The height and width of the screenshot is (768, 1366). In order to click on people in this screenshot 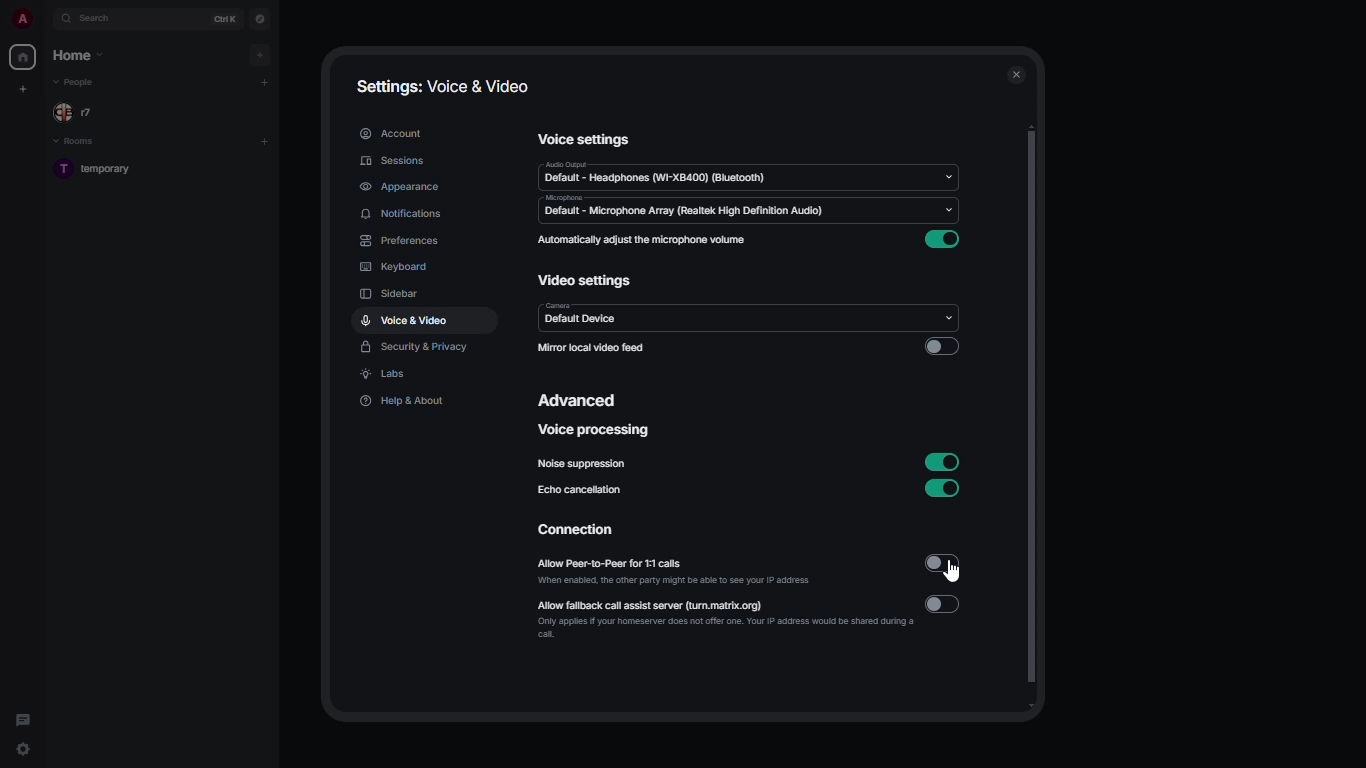, I will do `click(78, 112)`.